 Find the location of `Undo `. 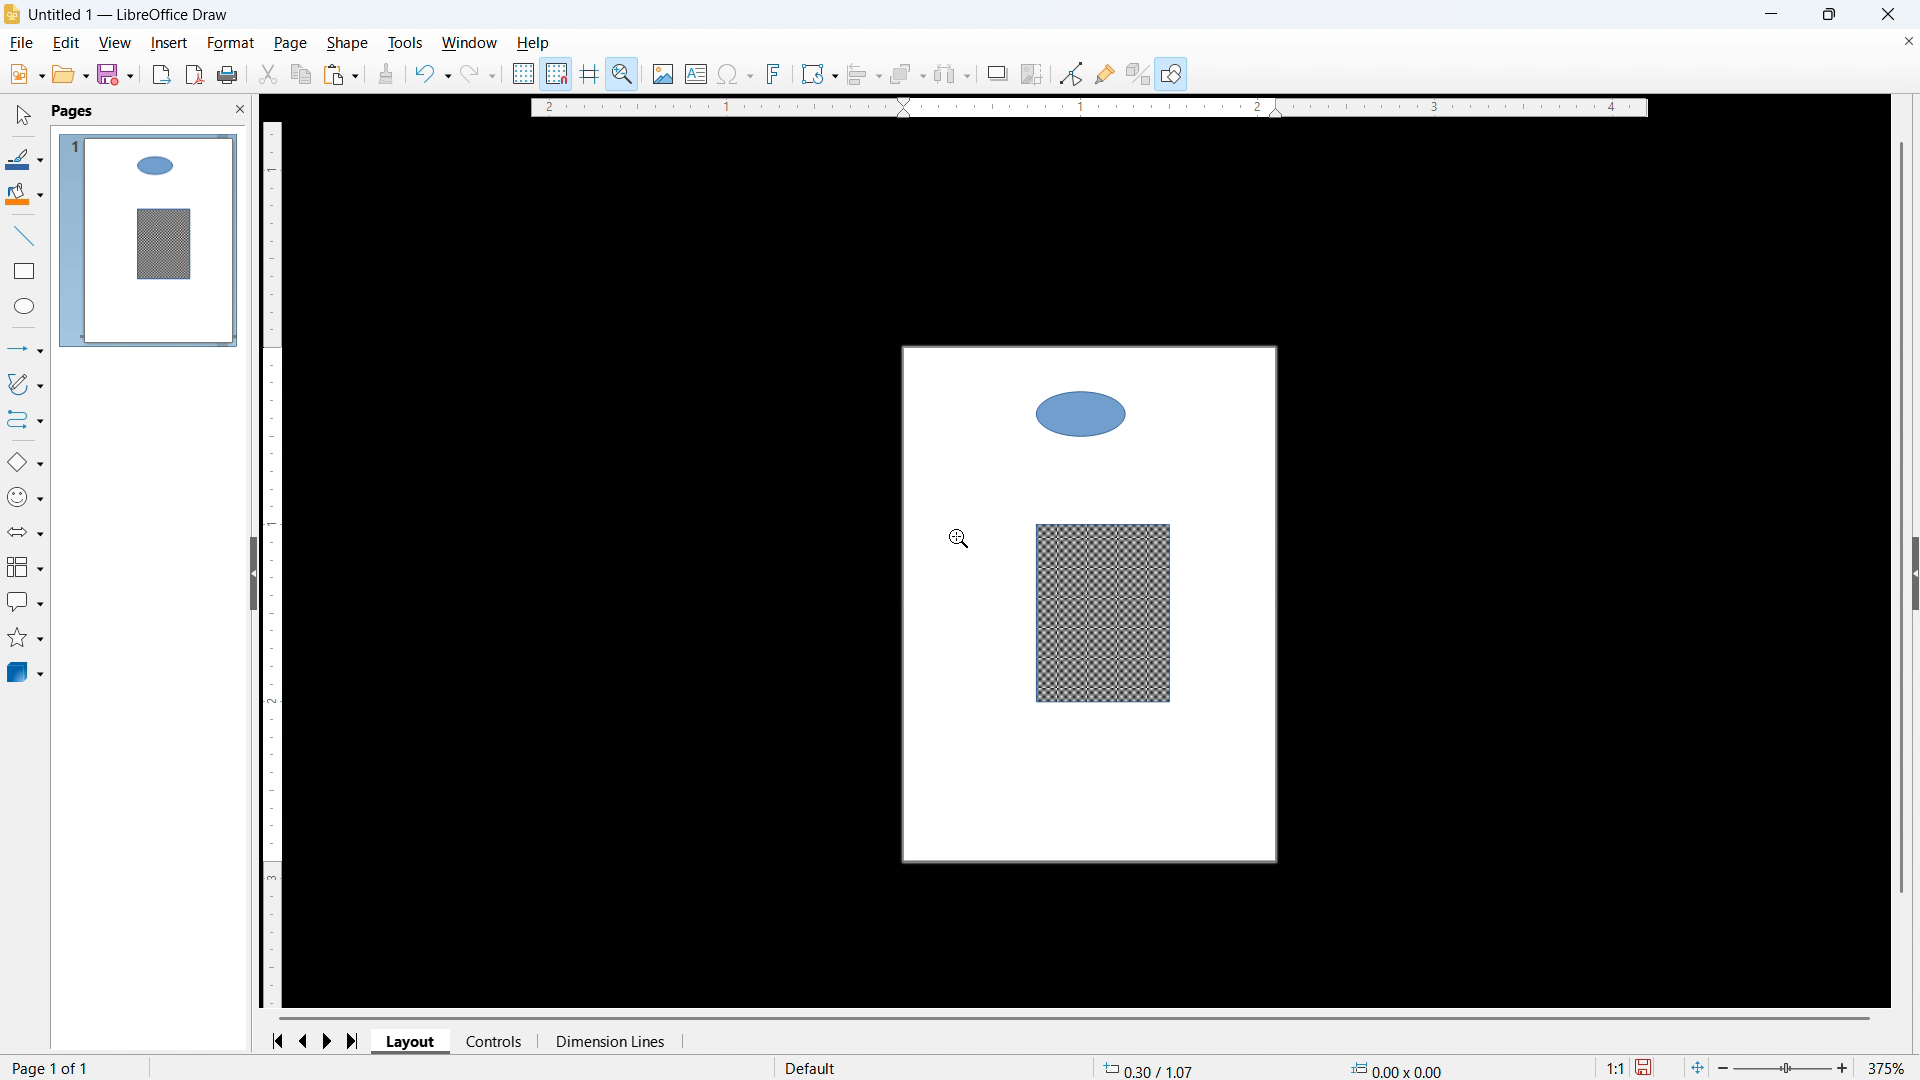

Undo  is located at coordinates (433, 74).